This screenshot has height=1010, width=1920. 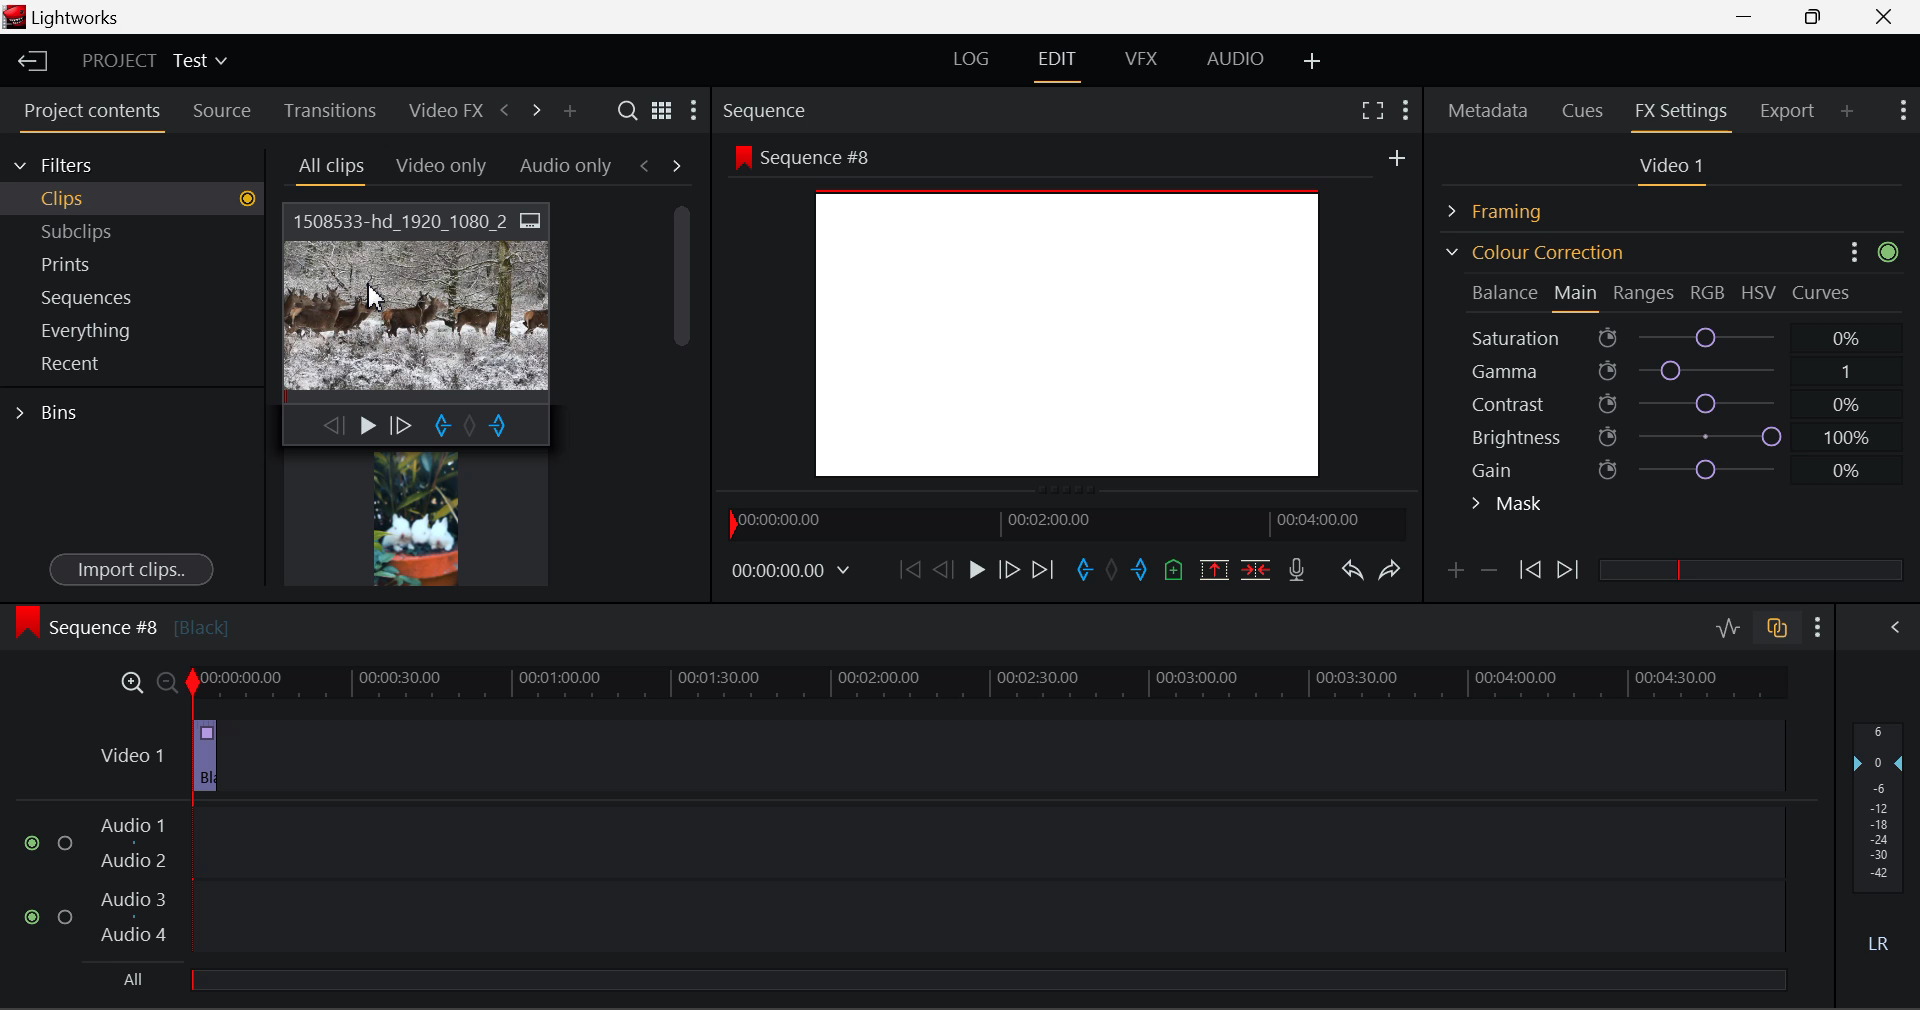 What do you see at coordinates (987, 979) in the screenshot?
I see `slider` at bounding box center [987, 979].